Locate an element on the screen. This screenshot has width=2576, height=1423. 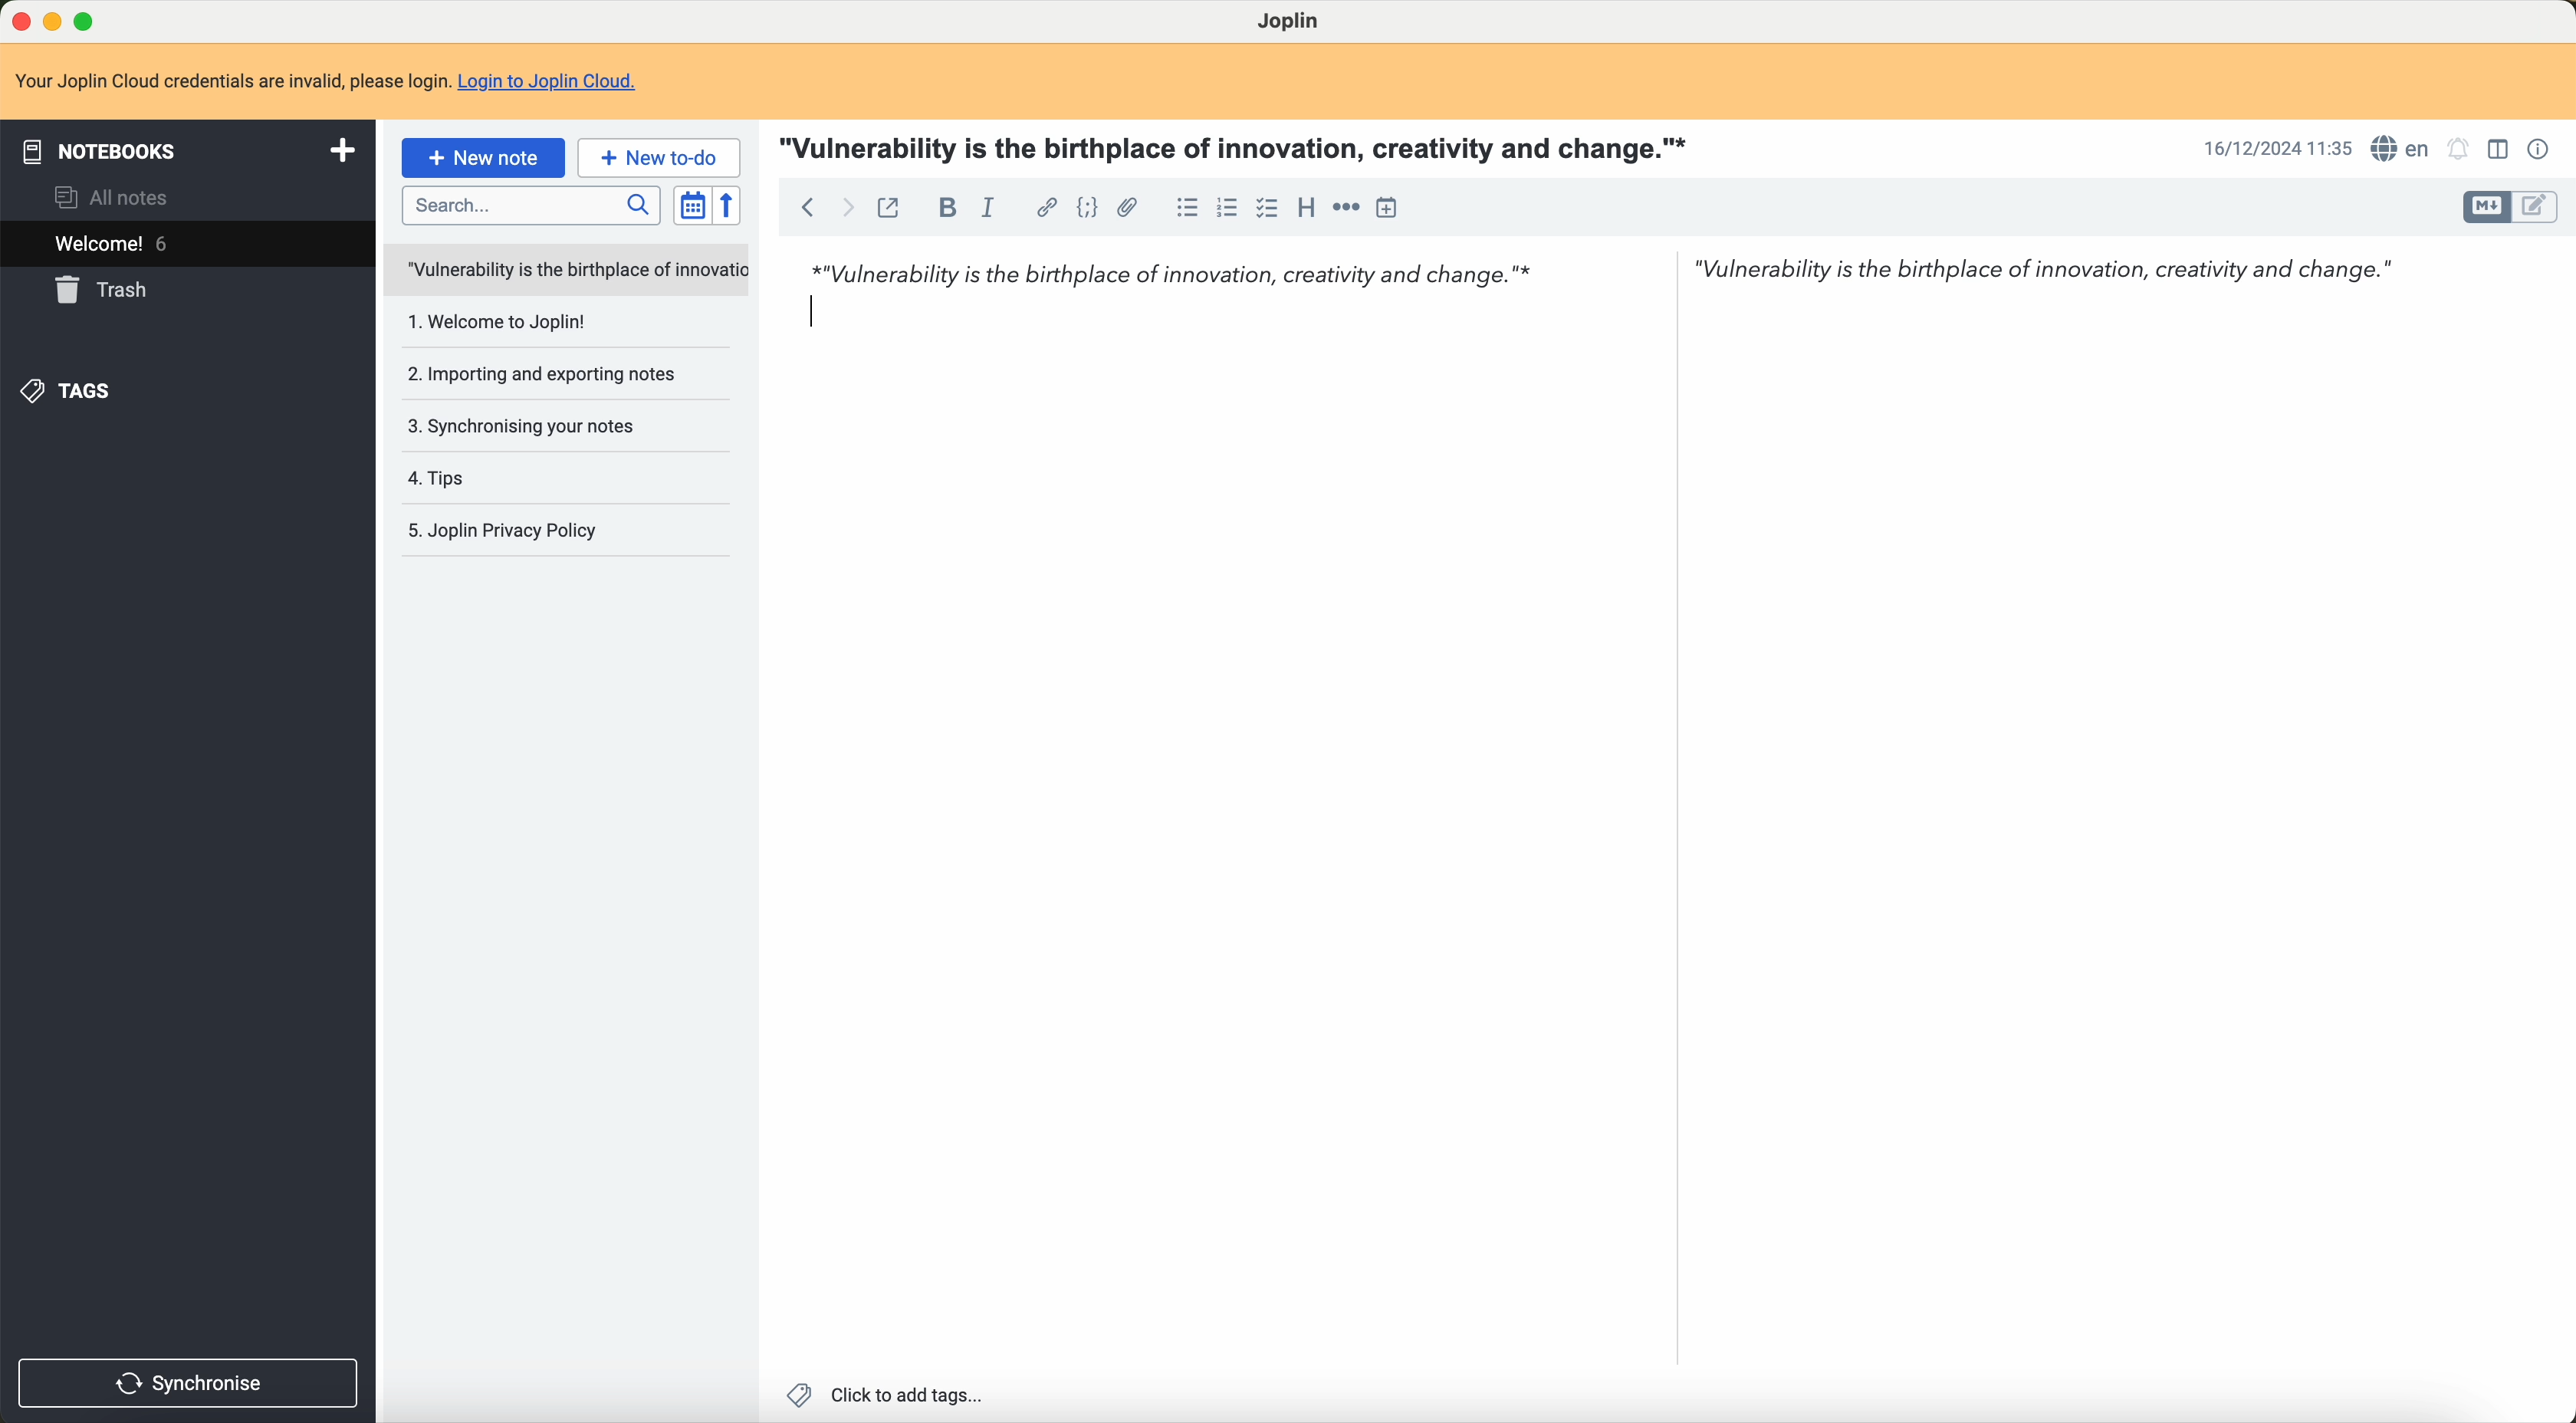
heading is located at coordinates (1302, 208).